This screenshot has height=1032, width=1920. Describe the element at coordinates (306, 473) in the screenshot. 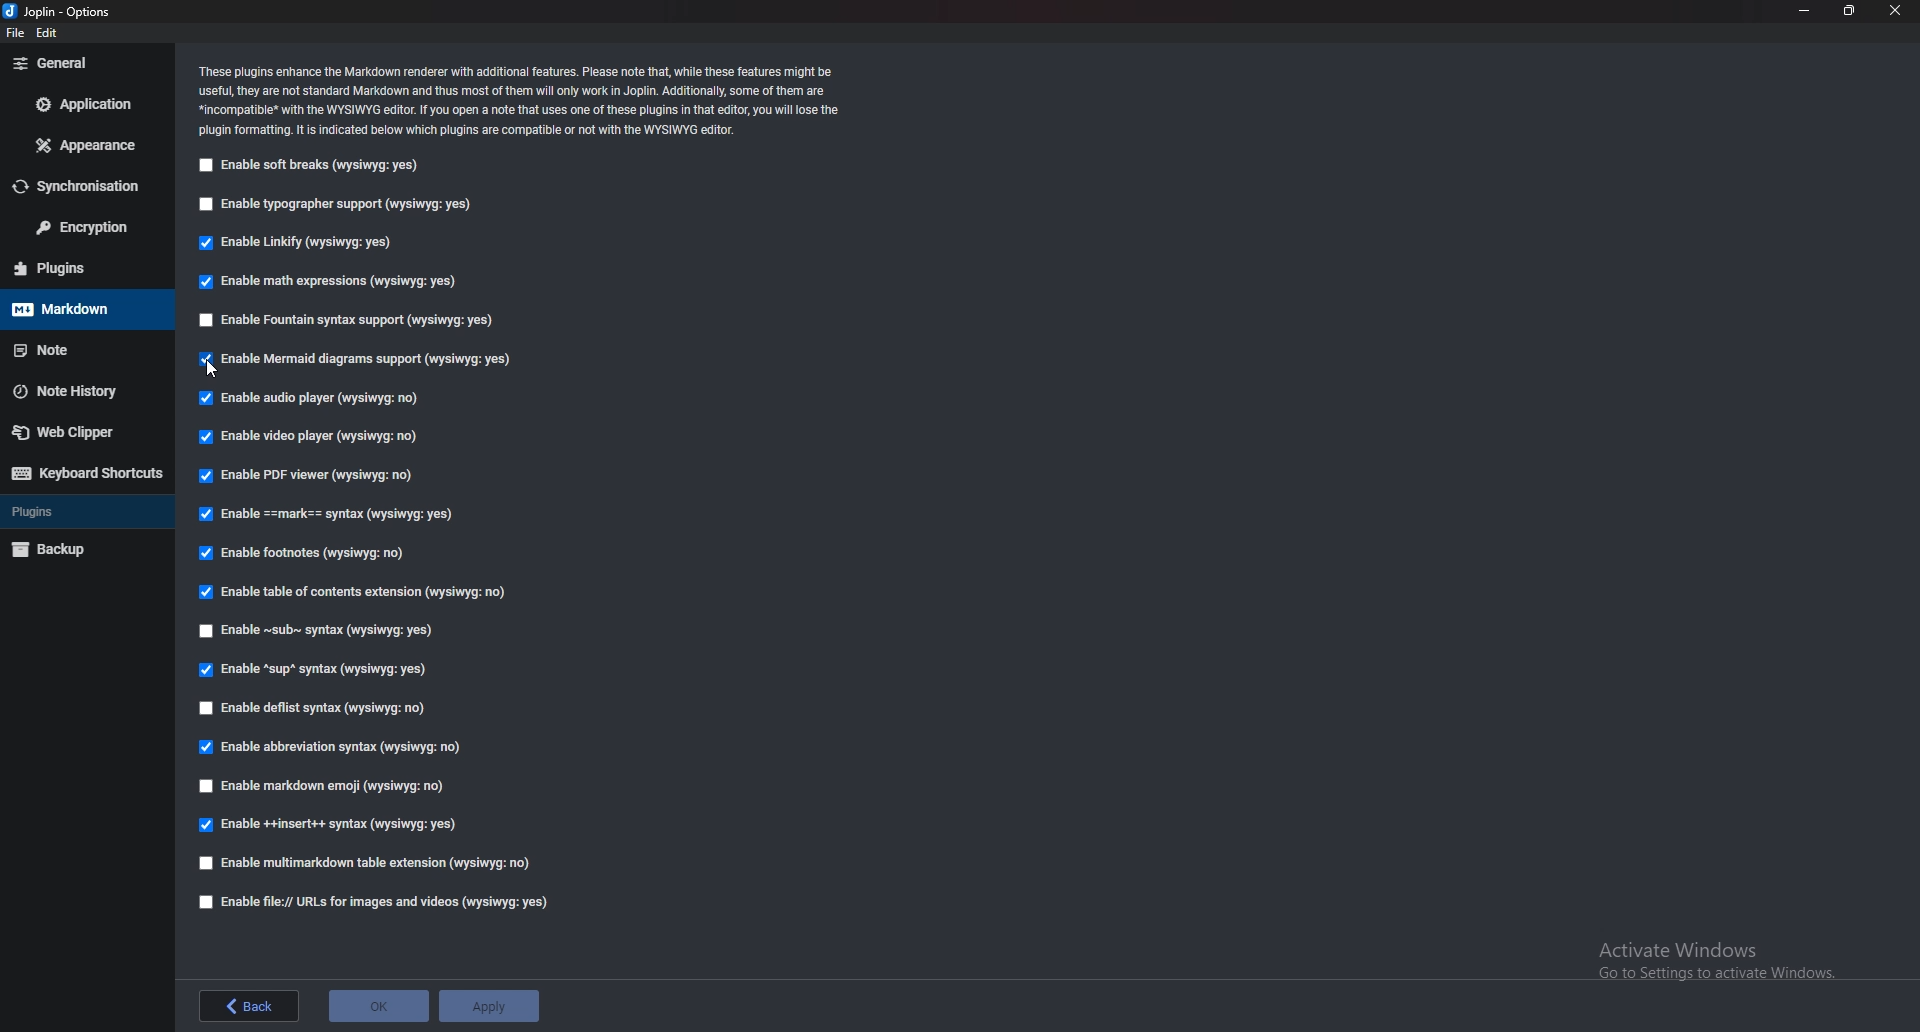

I see `enable P D F viewer` at that location.